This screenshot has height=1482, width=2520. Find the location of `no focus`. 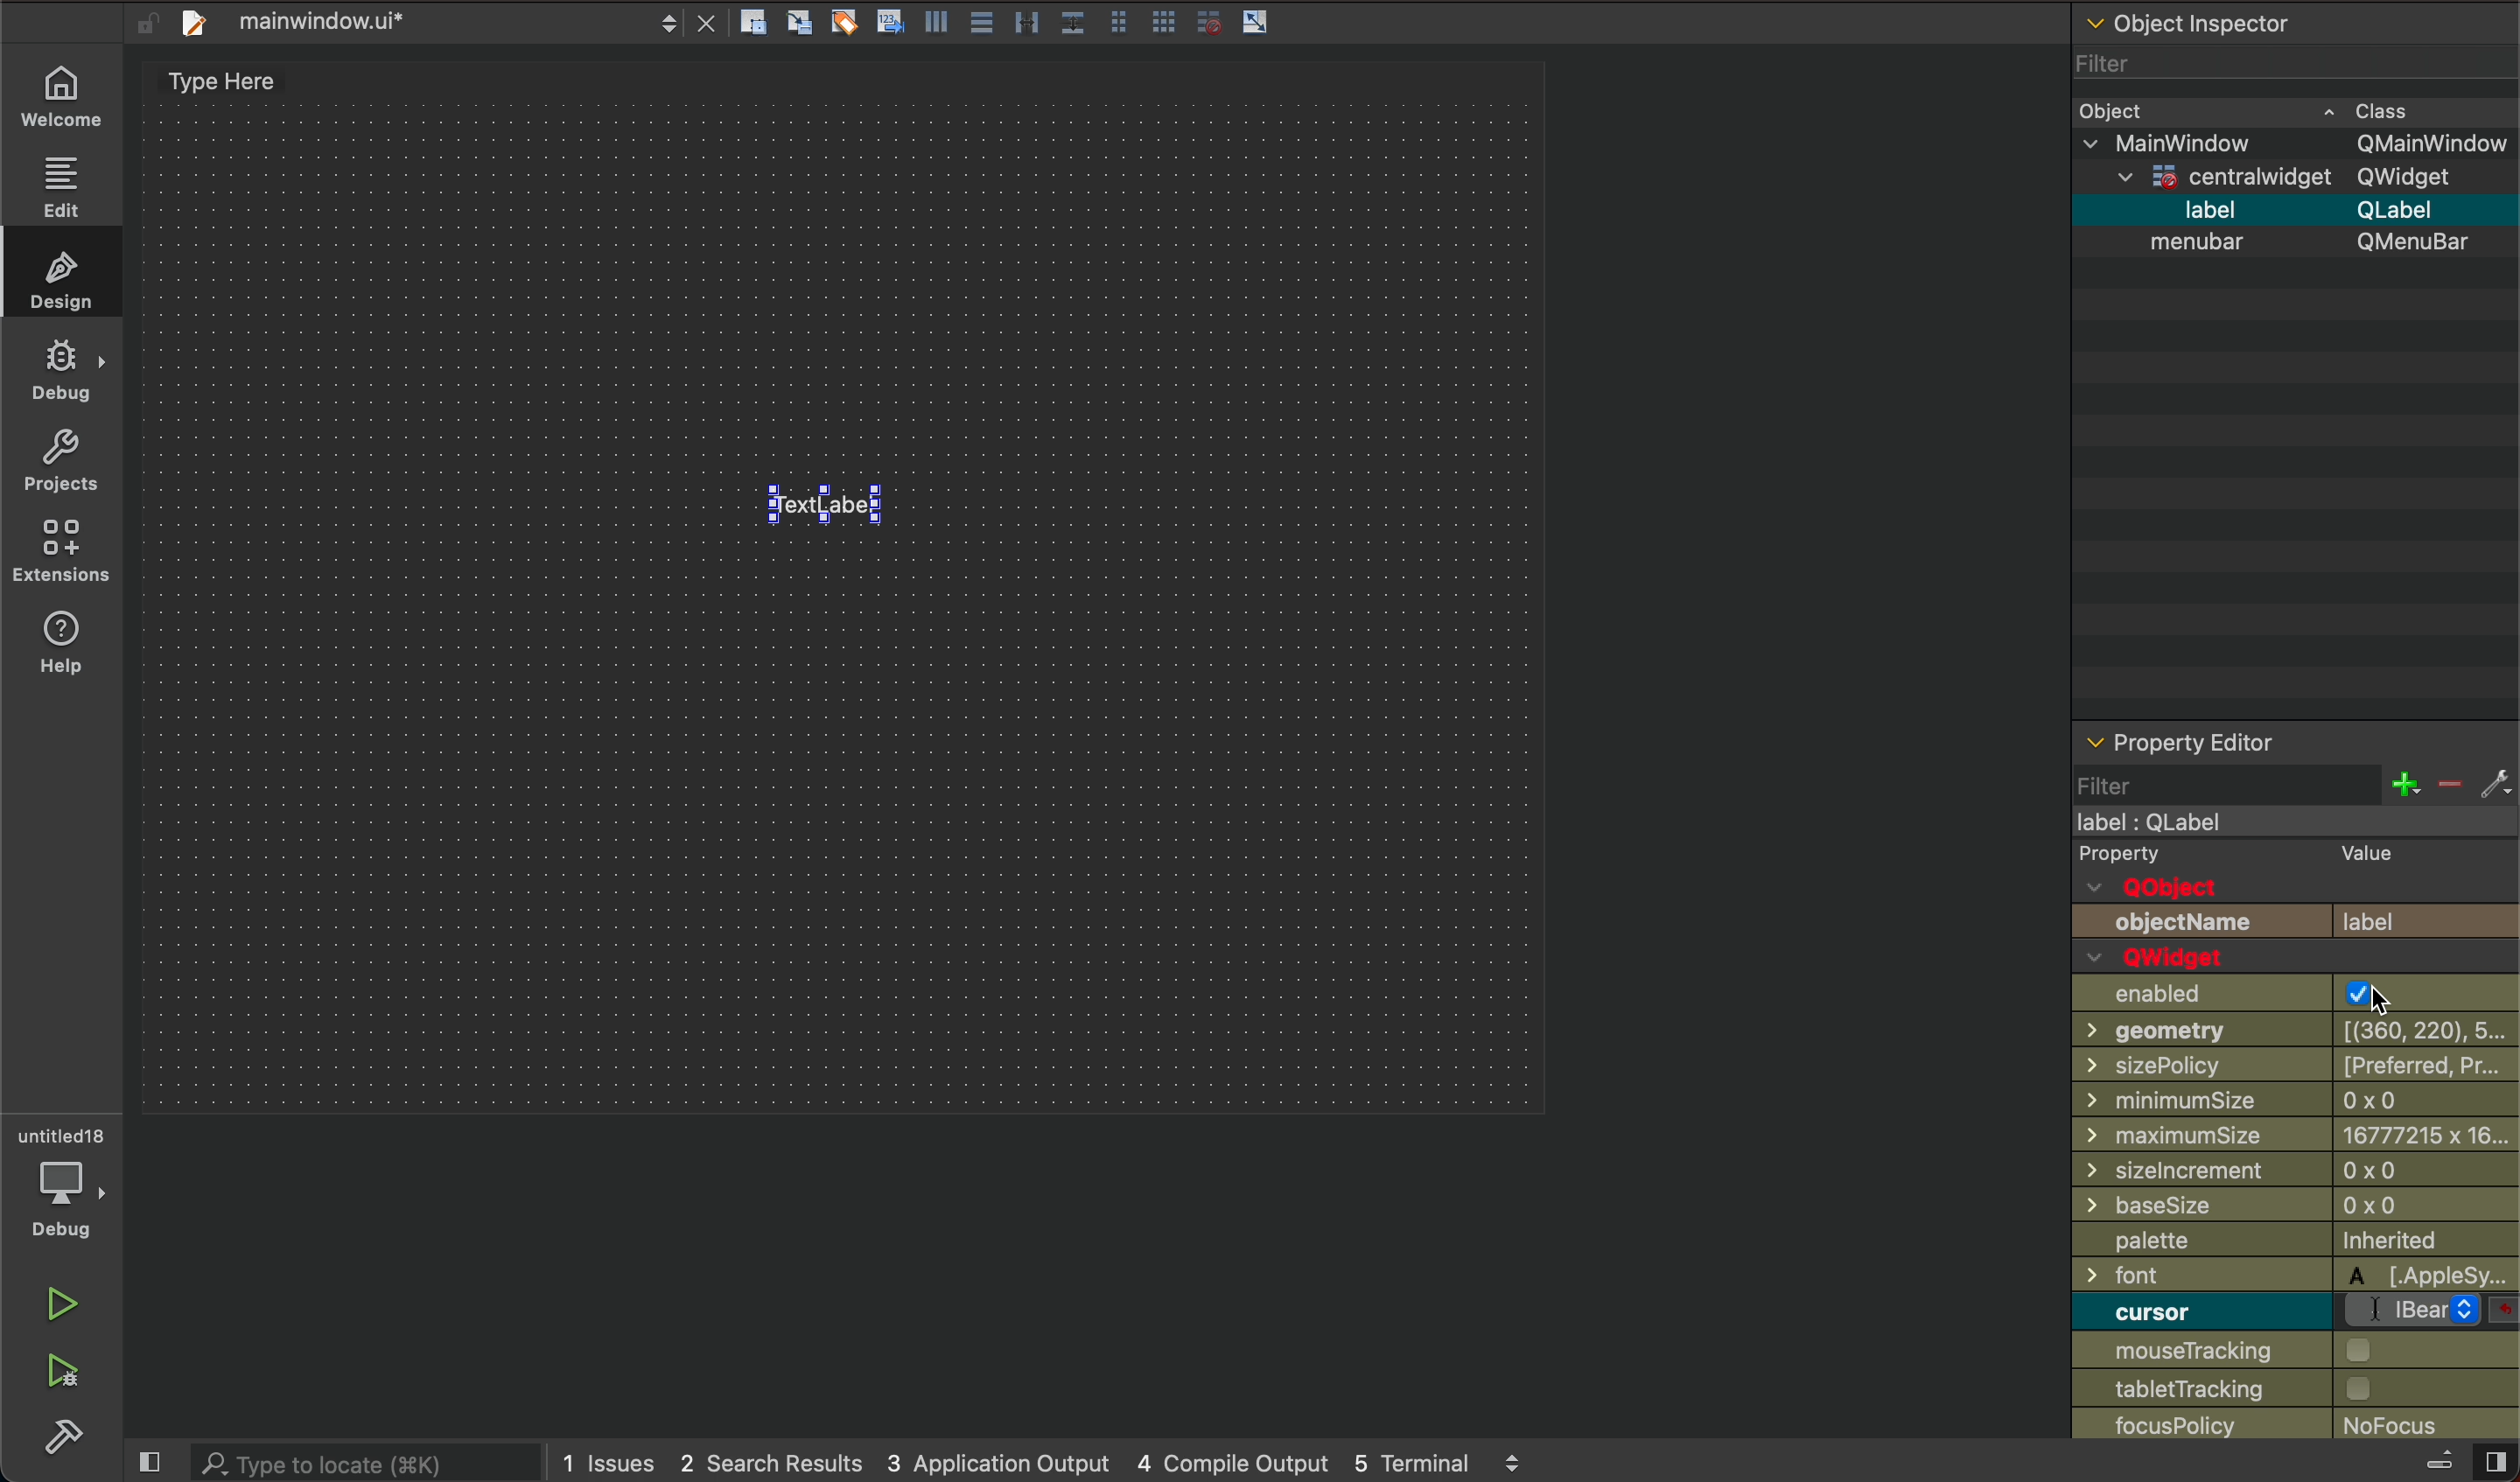

no focus is located at coordinates (2392, 1426).